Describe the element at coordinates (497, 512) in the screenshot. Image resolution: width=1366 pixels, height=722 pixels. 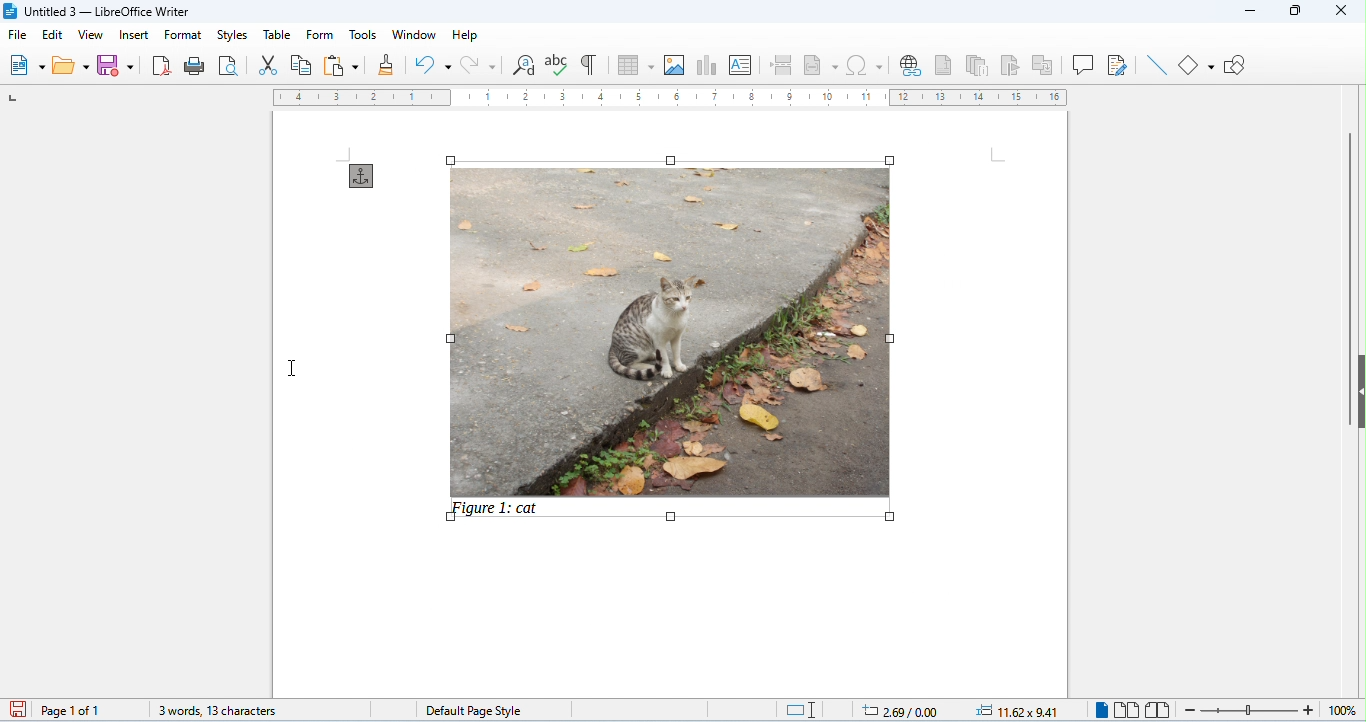
I see `caption appeared` at that location.